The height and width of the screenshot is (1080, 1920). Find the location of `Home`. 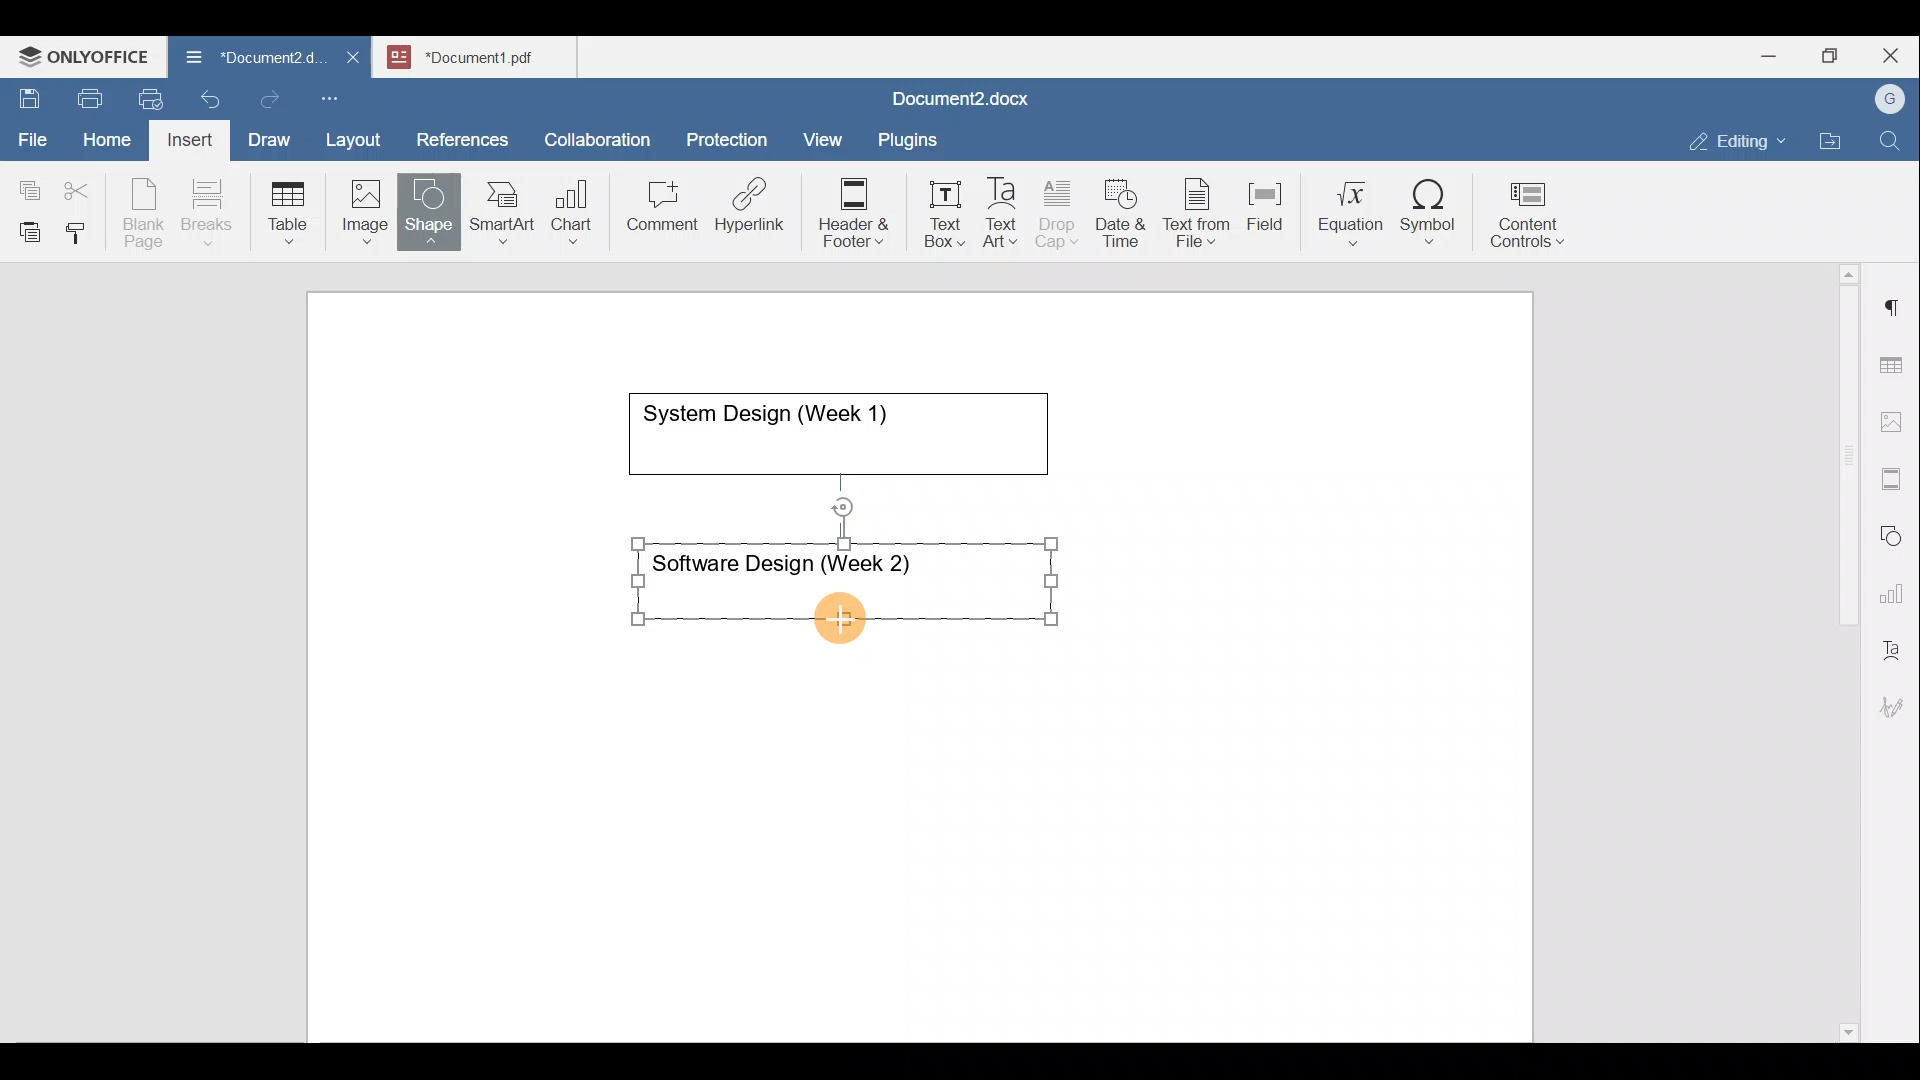

Home is located at coordinates (108, 138).